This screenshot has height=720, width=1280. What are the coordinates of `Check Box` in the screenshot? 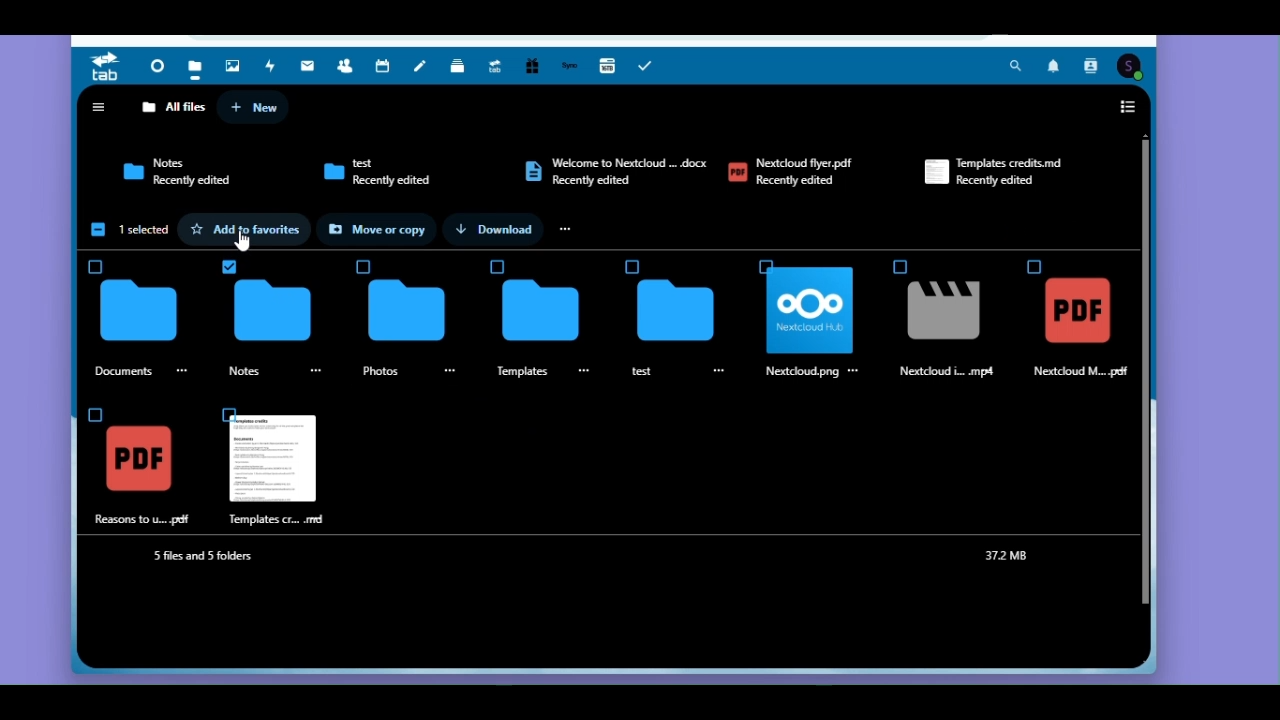 It's located at (363, 266).